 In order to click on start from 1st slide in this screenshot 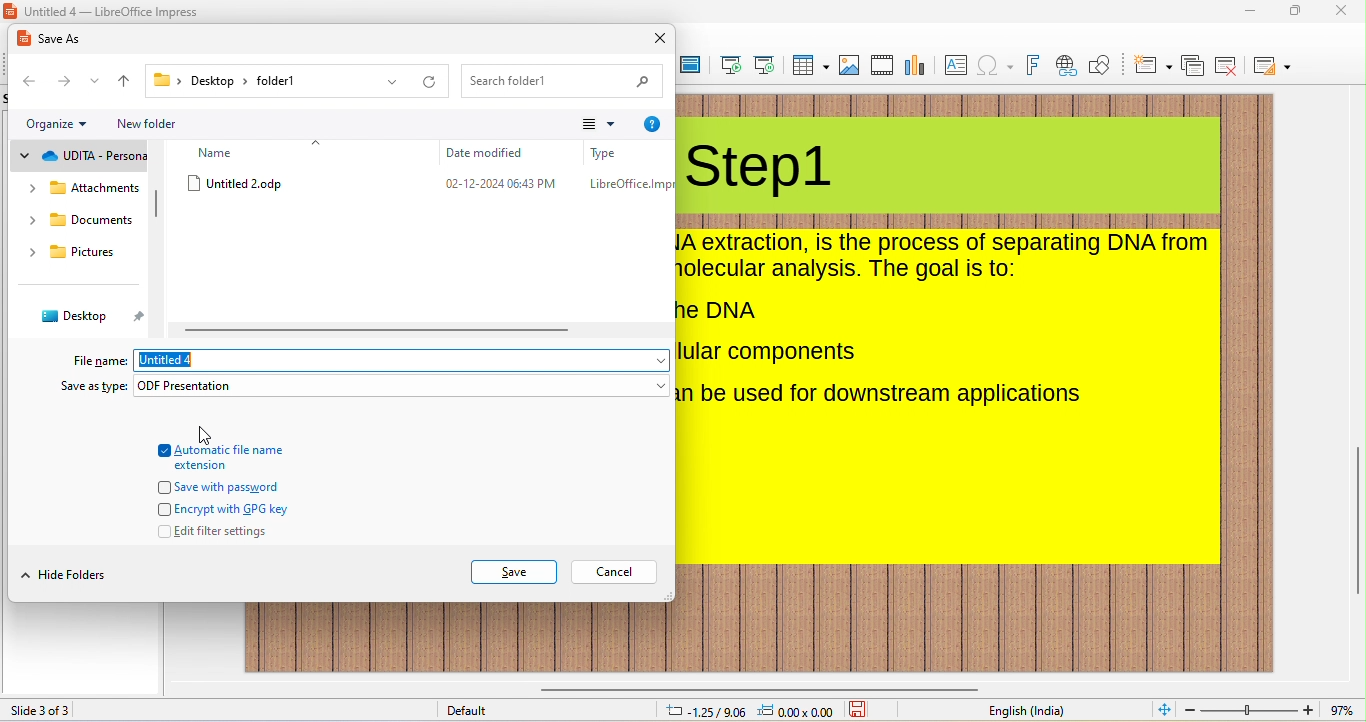, I will do `click(732, 66)`.